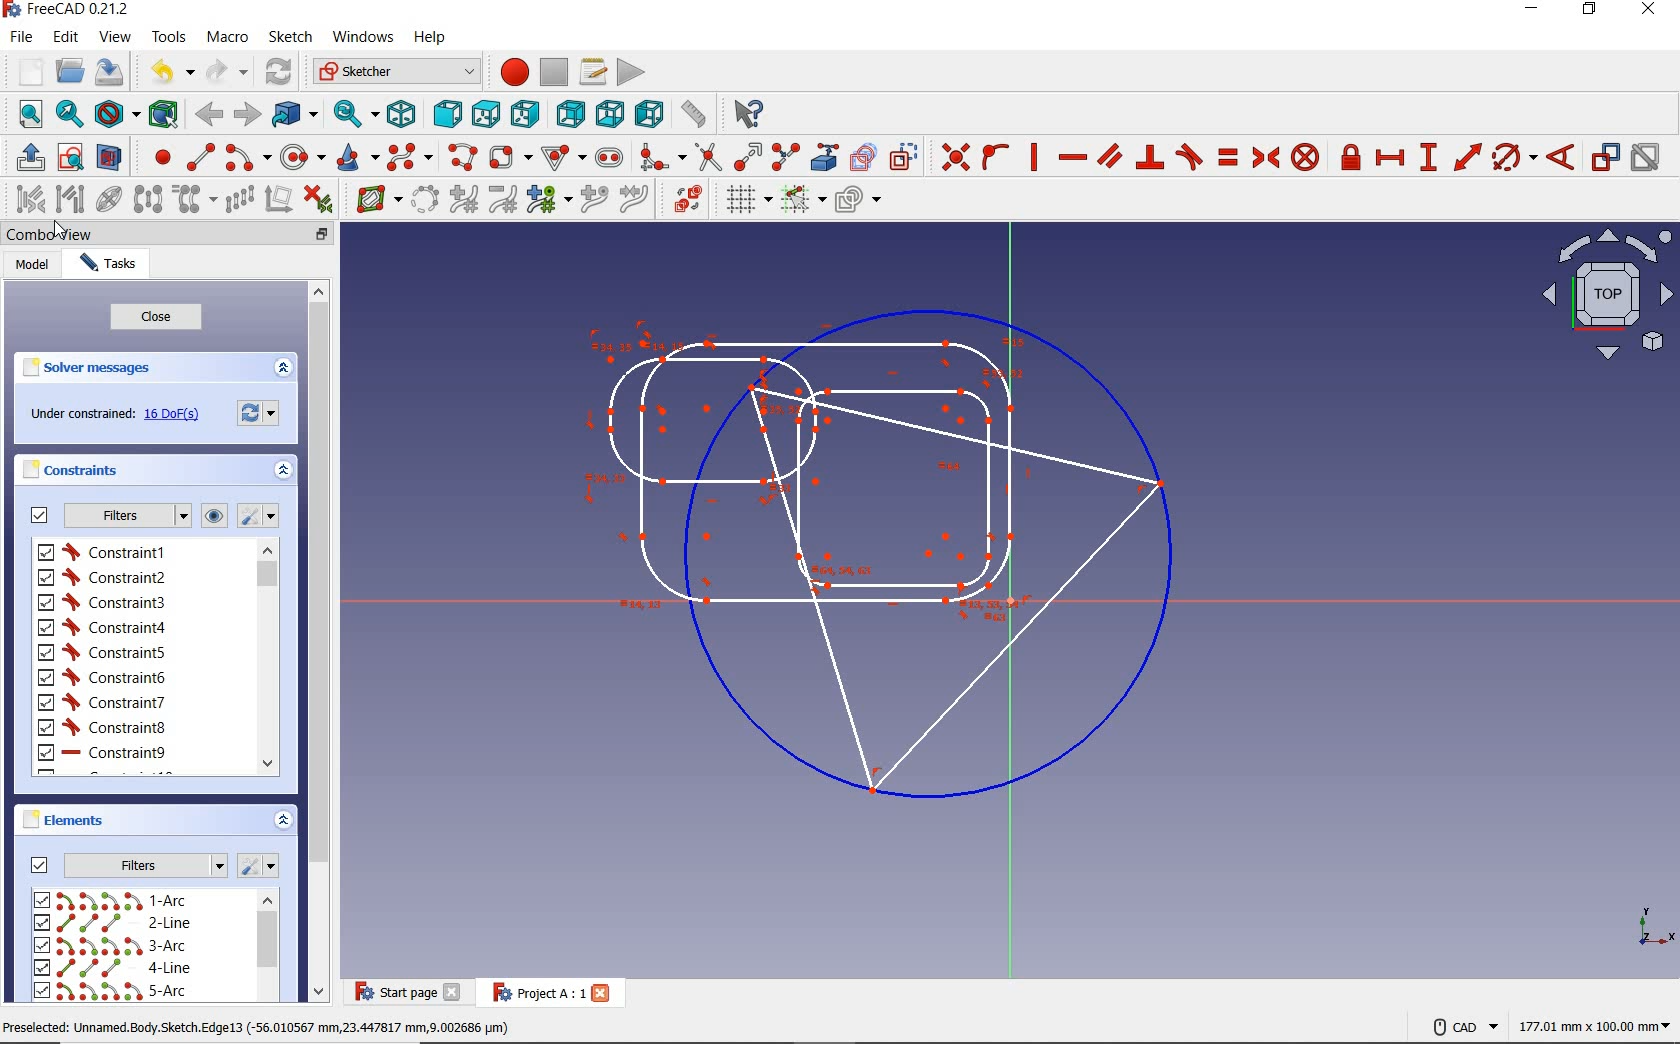 This screenshot has width=1680, height=1044. What do you see at coordinates (114, 265) in the screenshot?
I see `tasks` at bounding box center [114, 265].